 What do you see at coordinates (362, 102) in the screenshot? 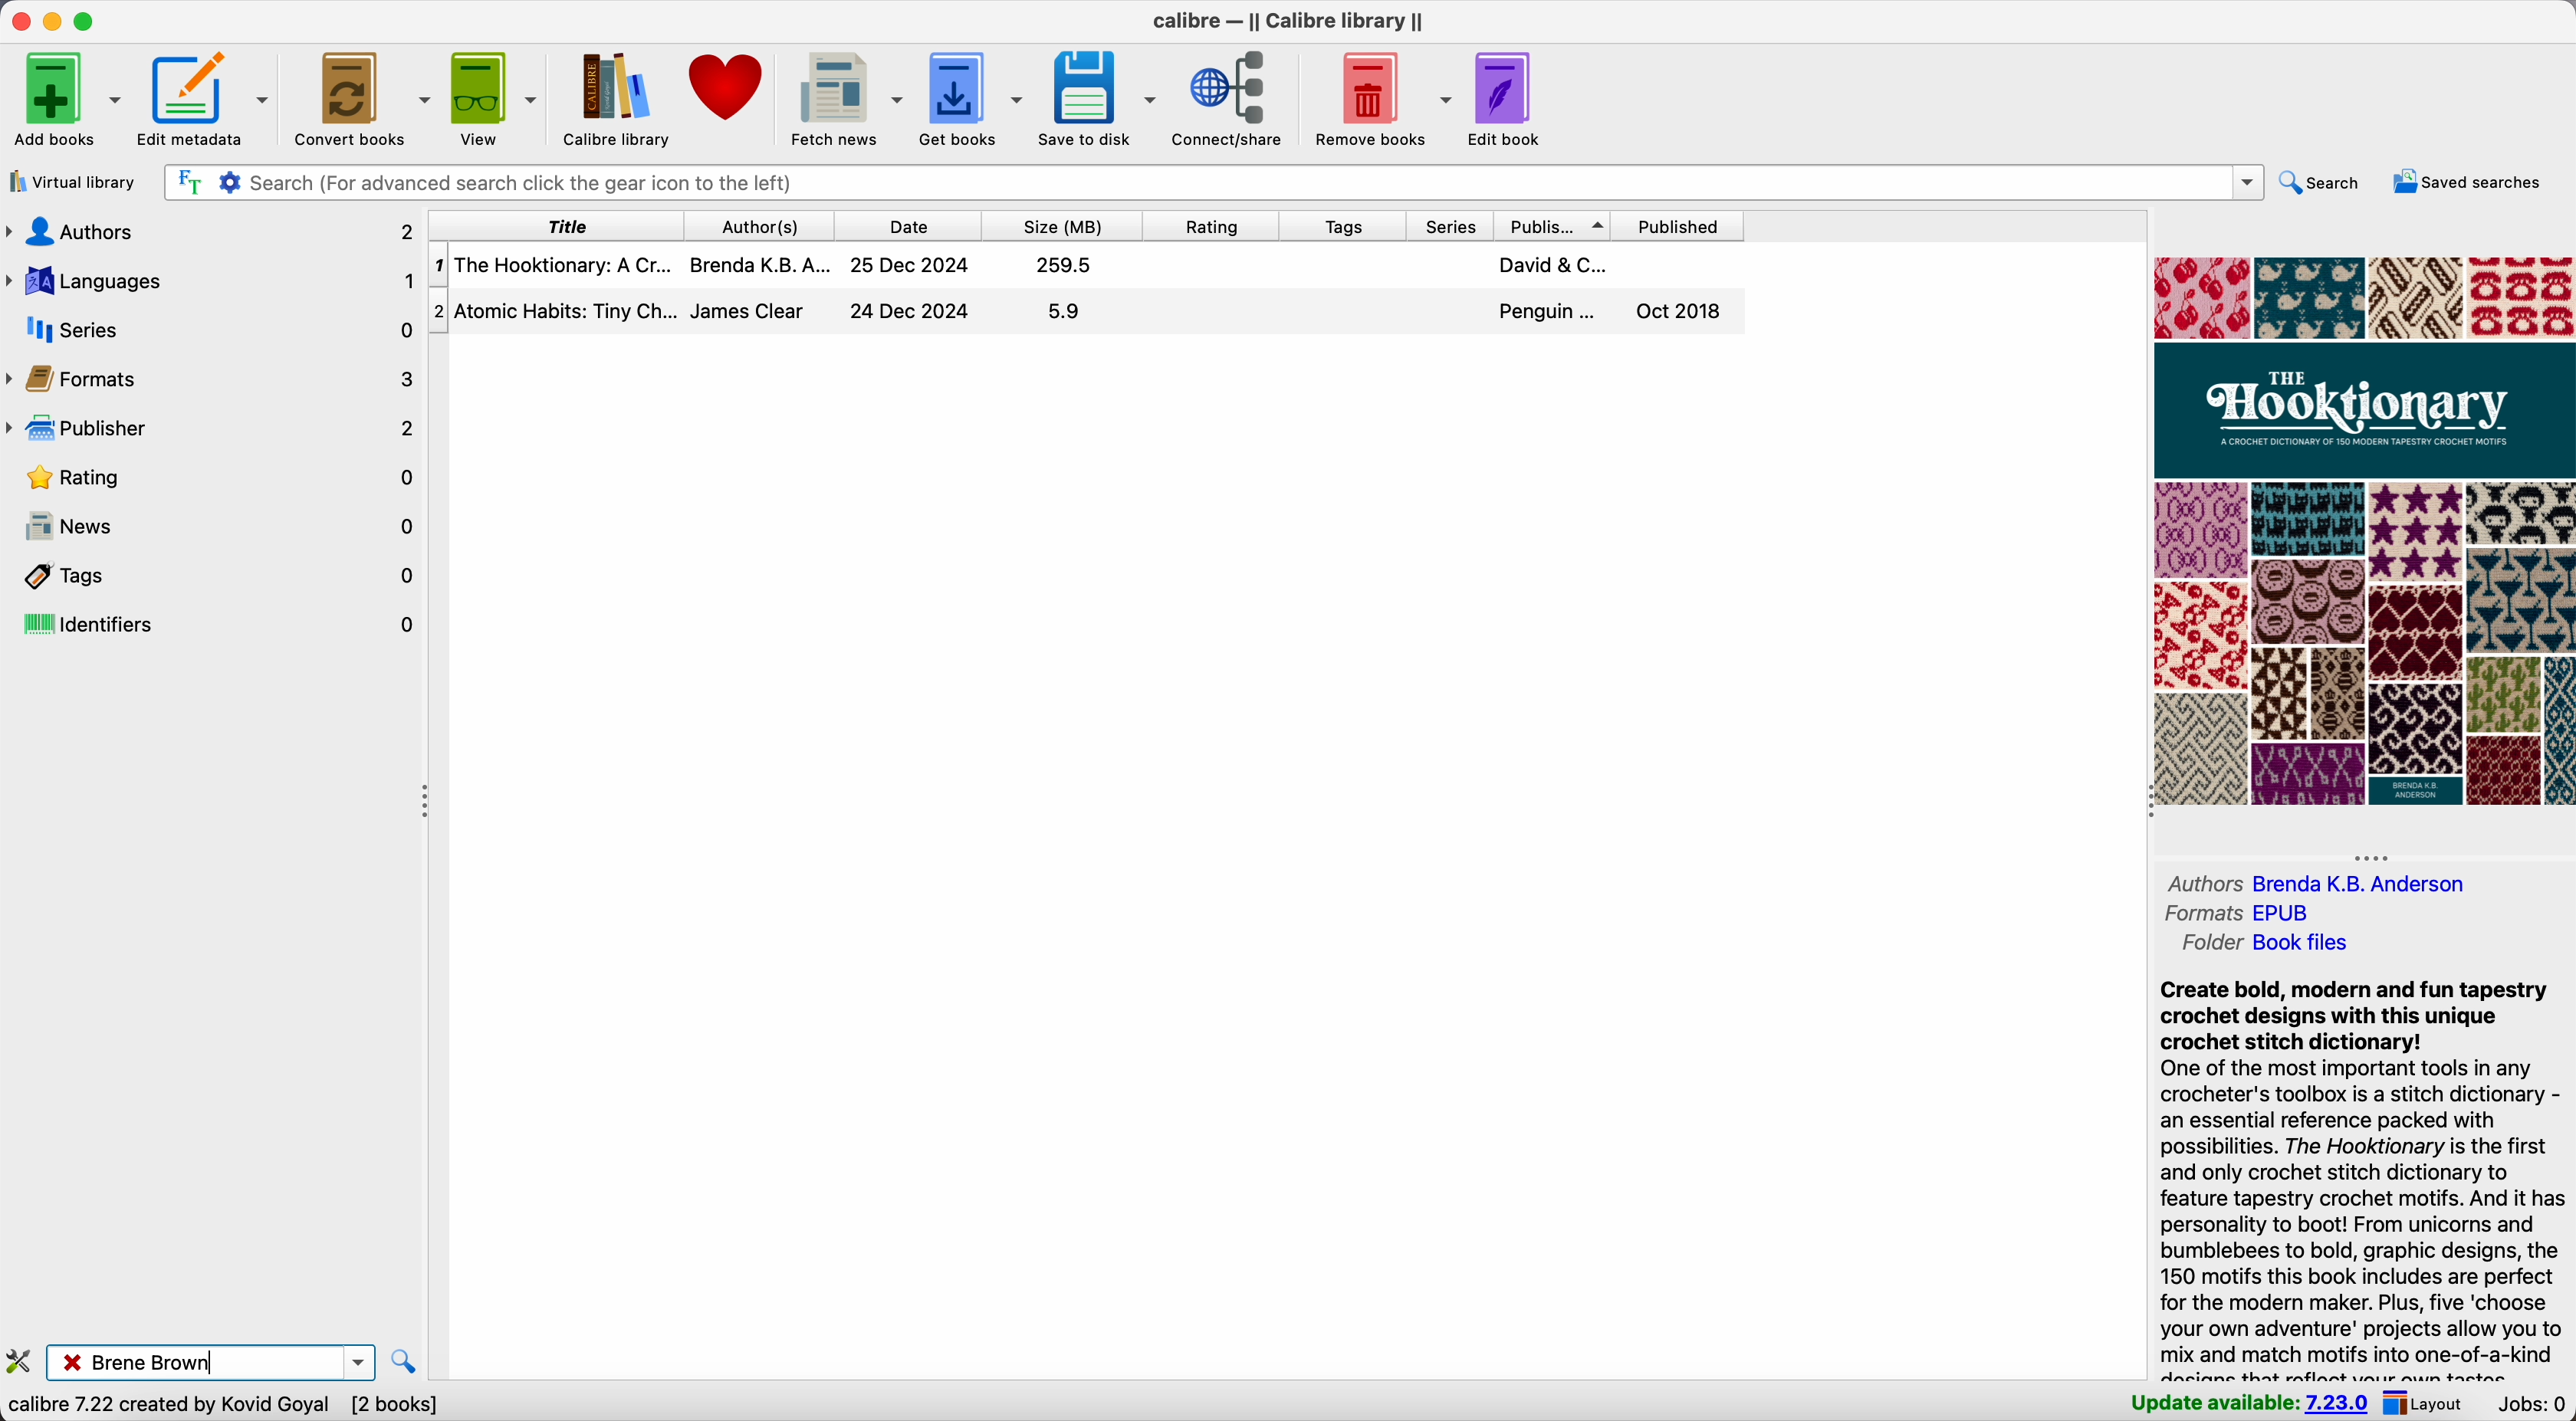
I see `convert books` at bounding box center [362, 102].